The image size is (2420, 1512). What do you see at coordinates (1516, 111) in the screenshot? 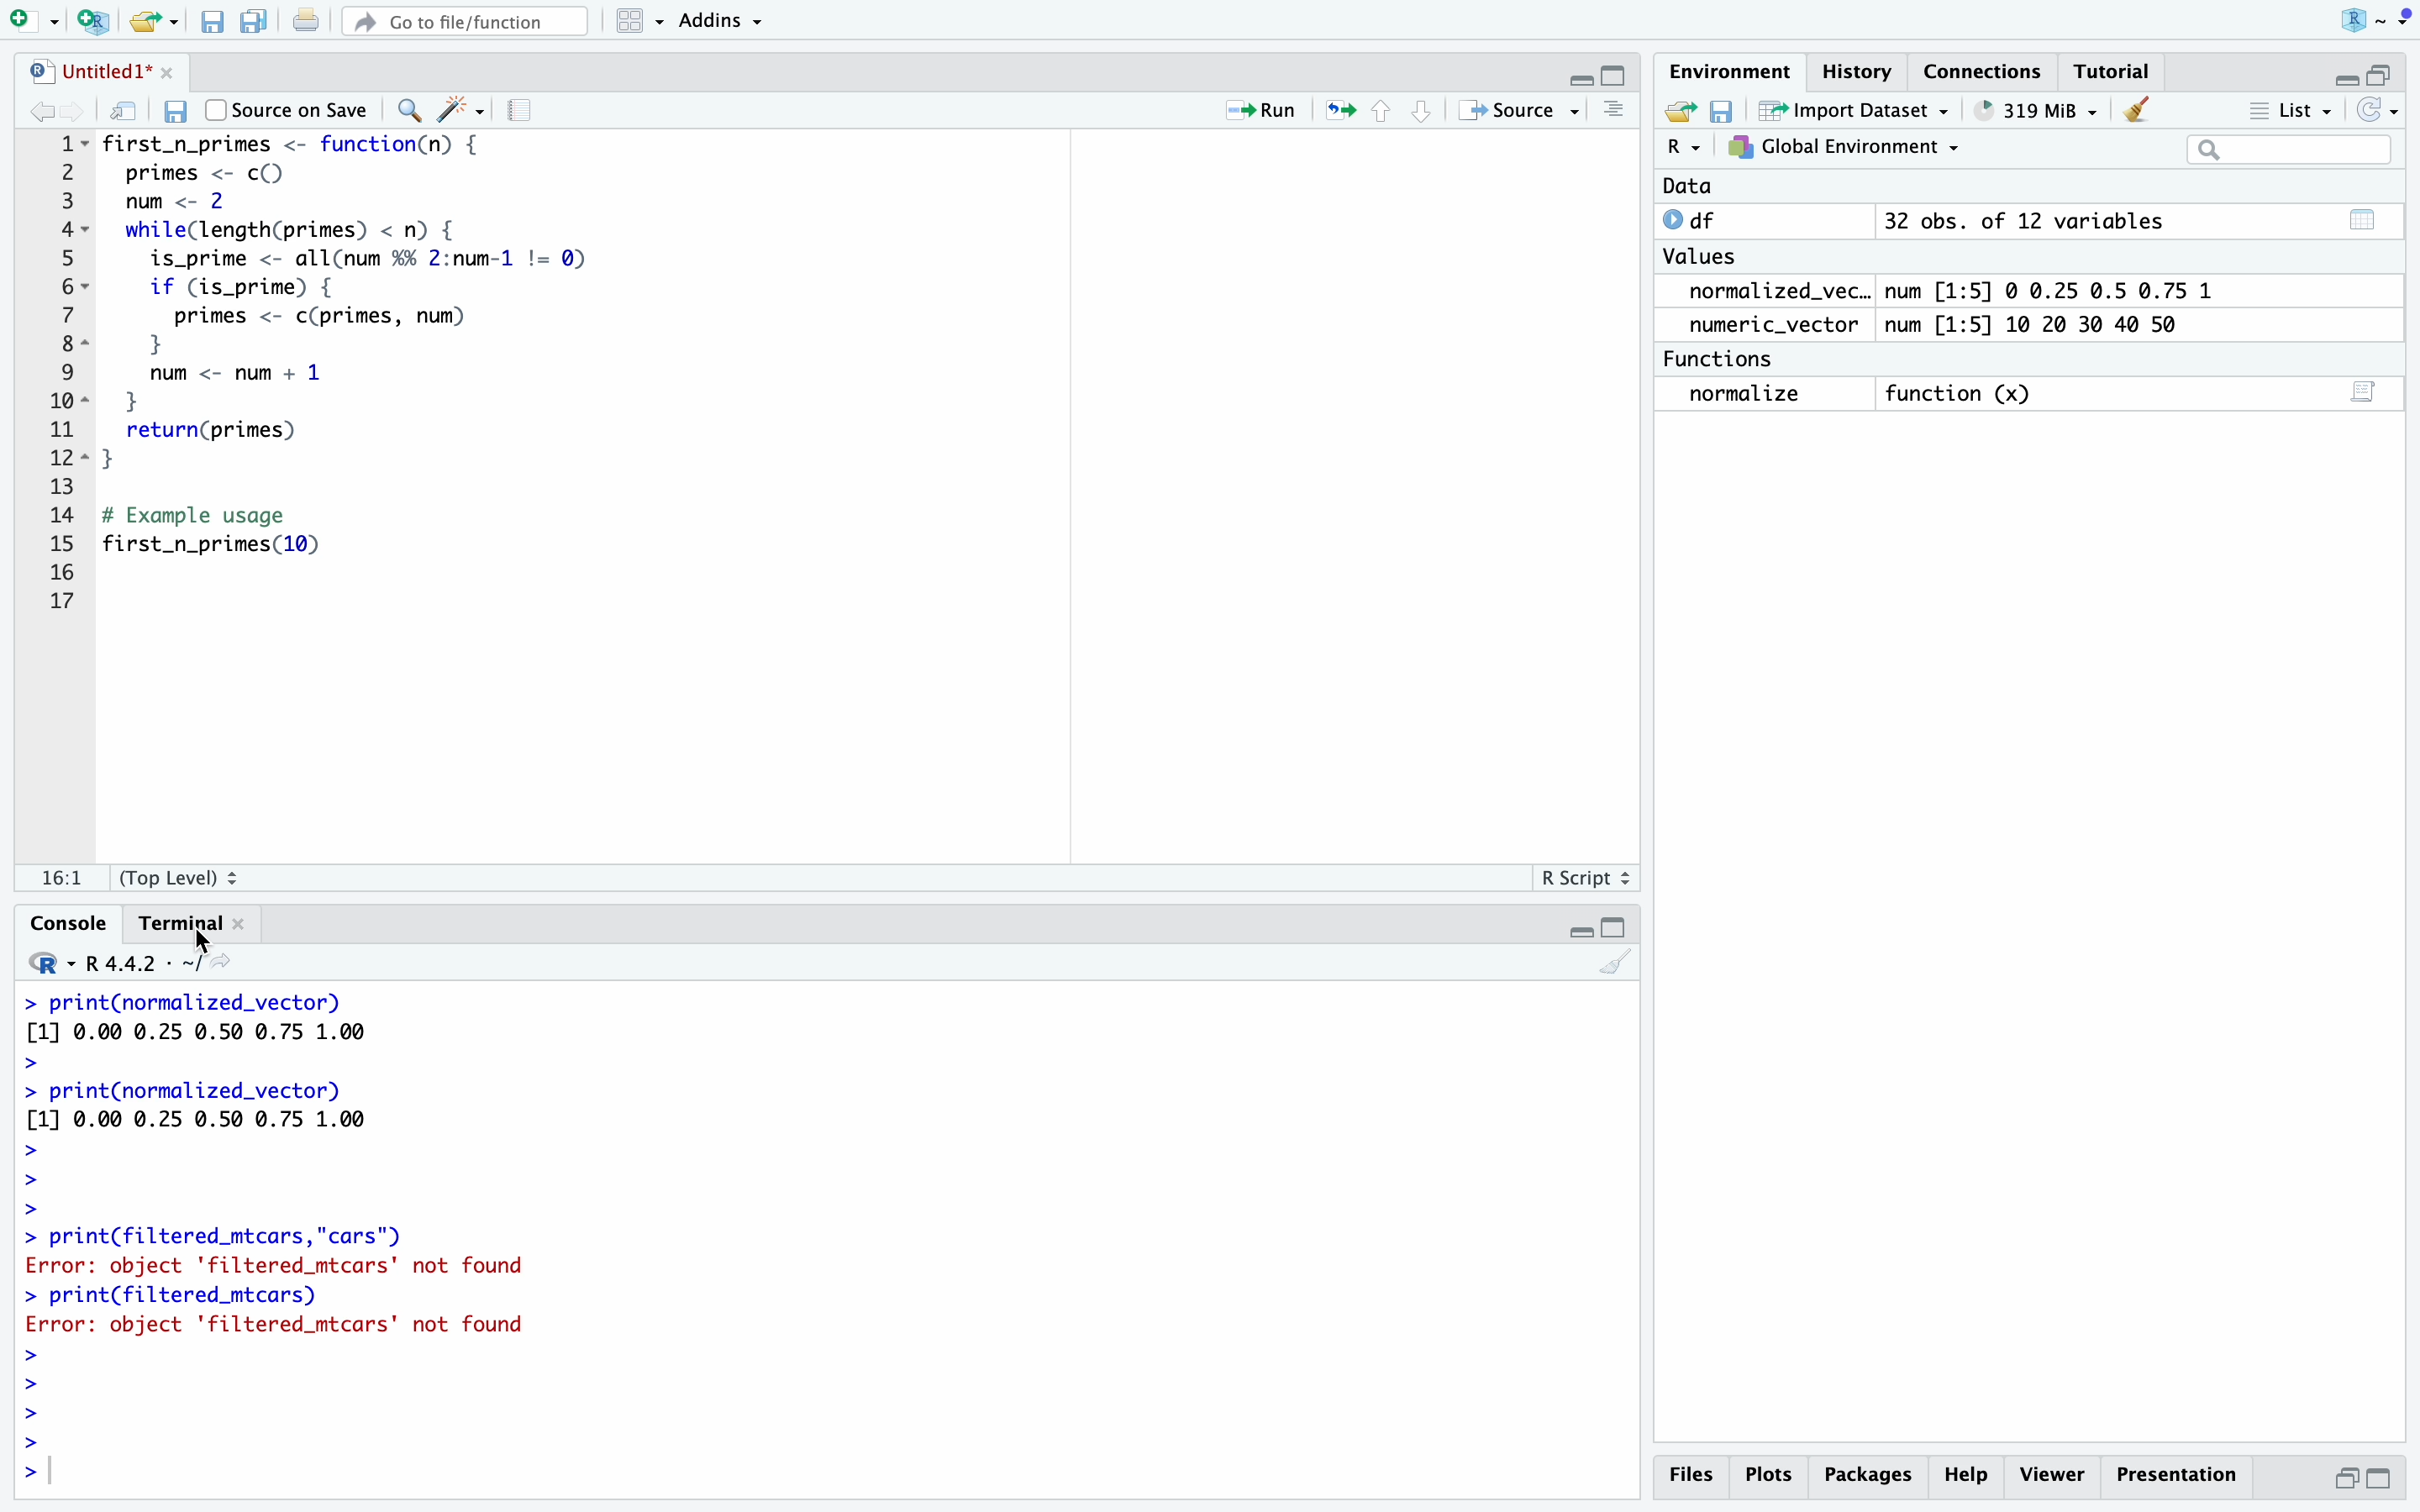
I see `+» Source -` at bounding box center [1516, 111].